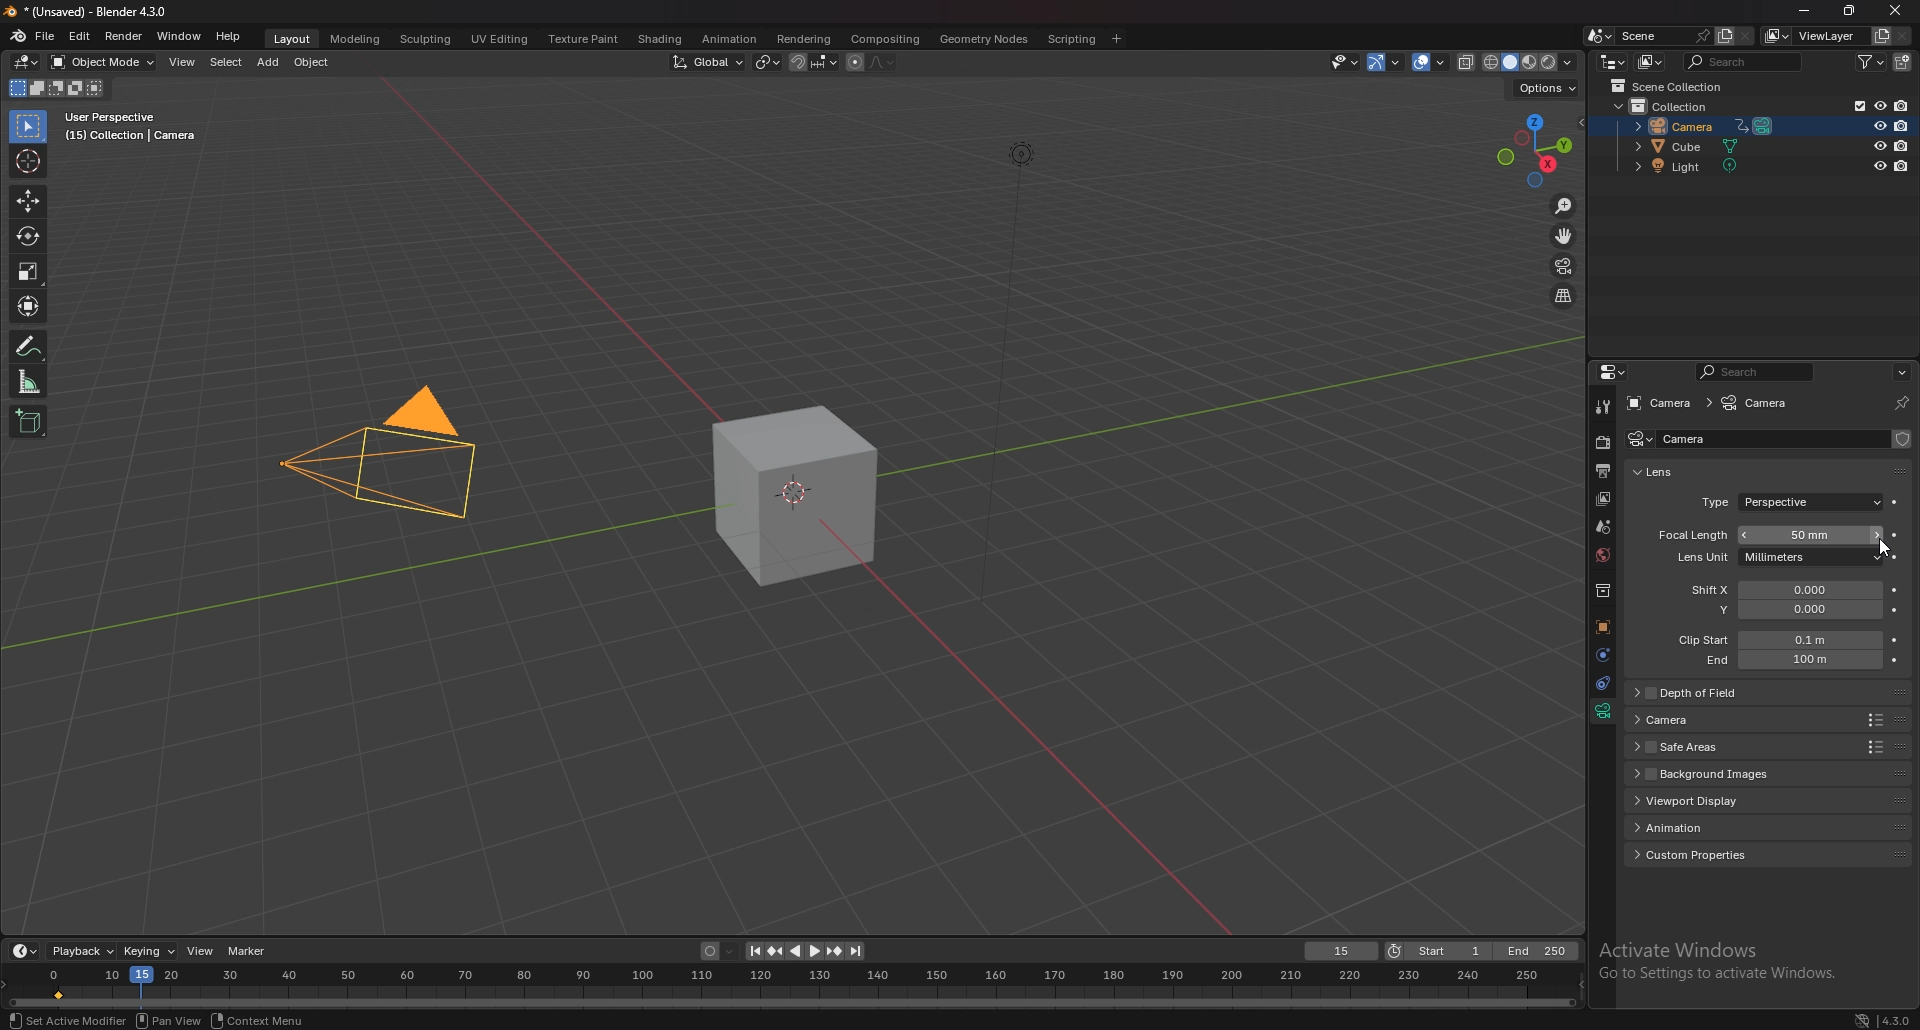 Image resolution: width=1920 pixels, height=1030 pixels. What do you see at coordinates (1564, 296) in the screenshot?
I see `perspective/orthographic` at bounding box center [1564, 296].